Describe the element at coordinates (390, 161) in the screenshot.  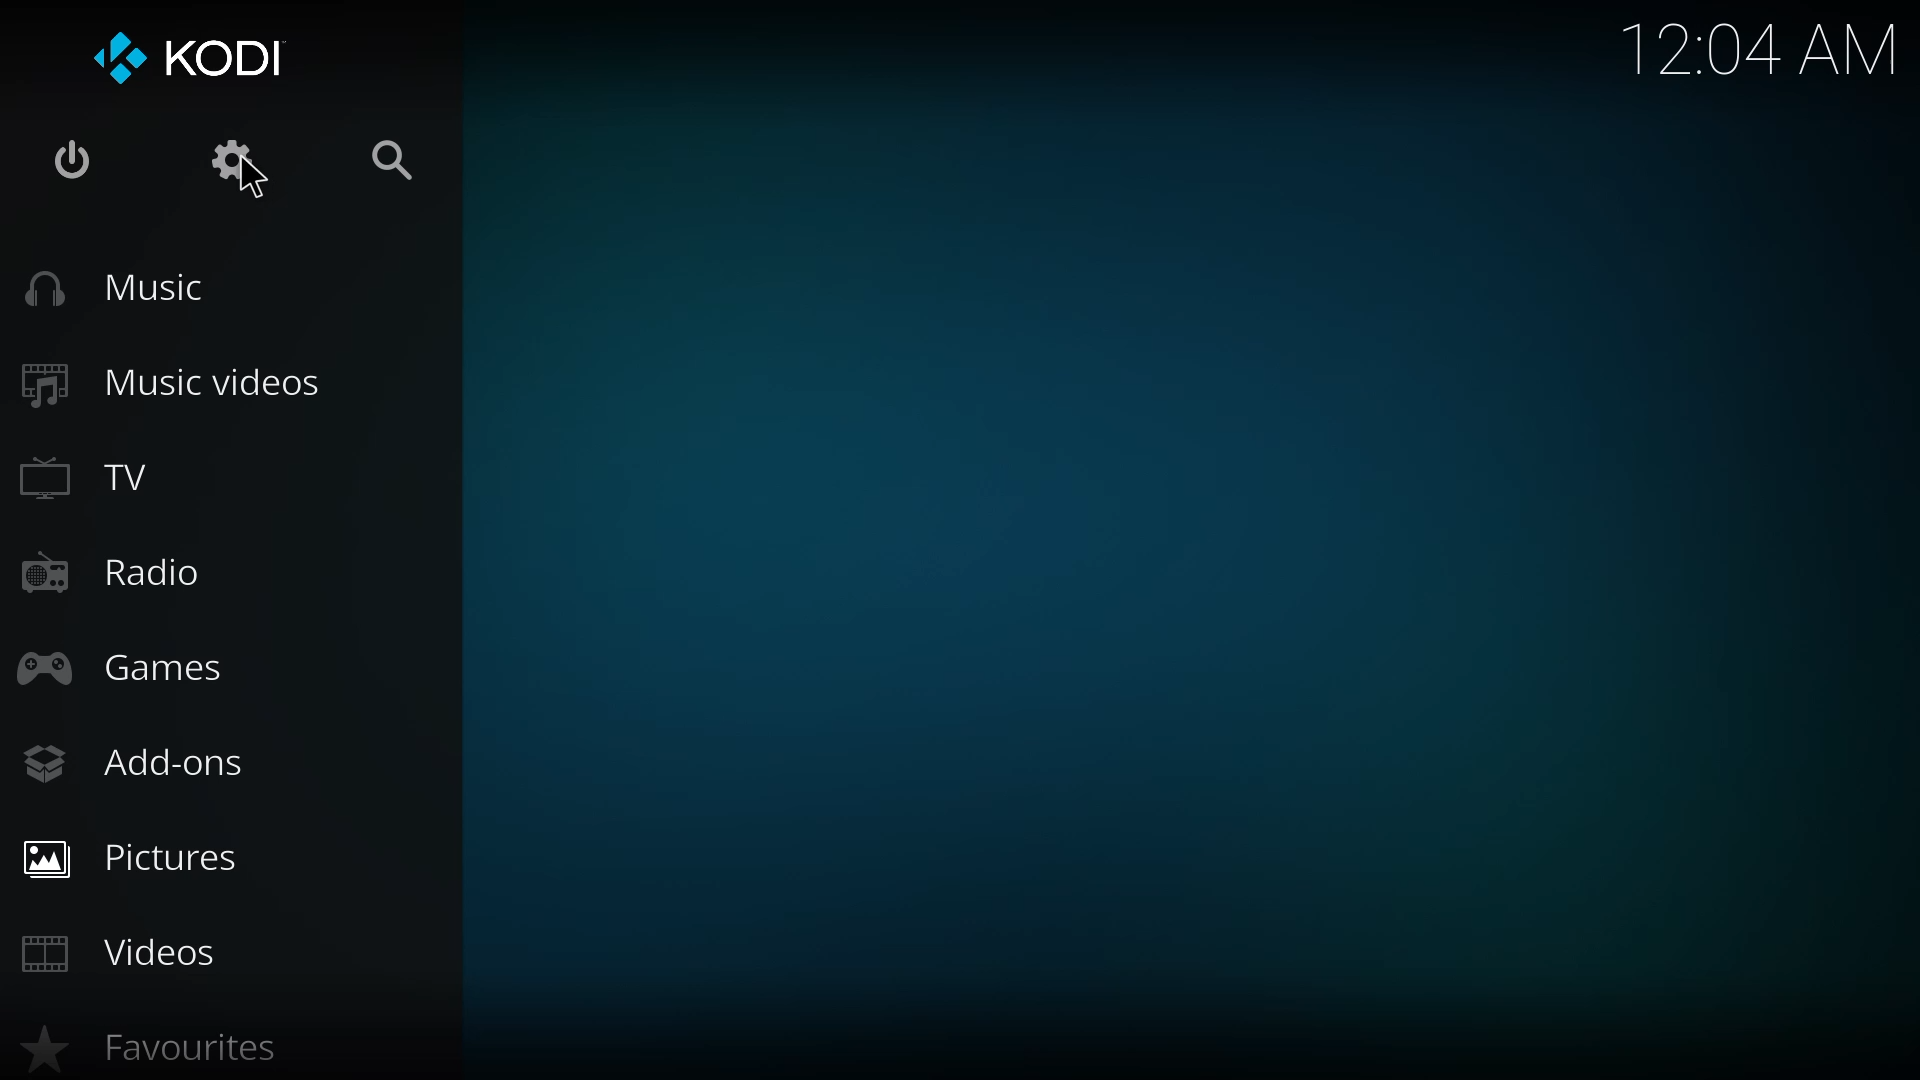
I see `search` at that location.